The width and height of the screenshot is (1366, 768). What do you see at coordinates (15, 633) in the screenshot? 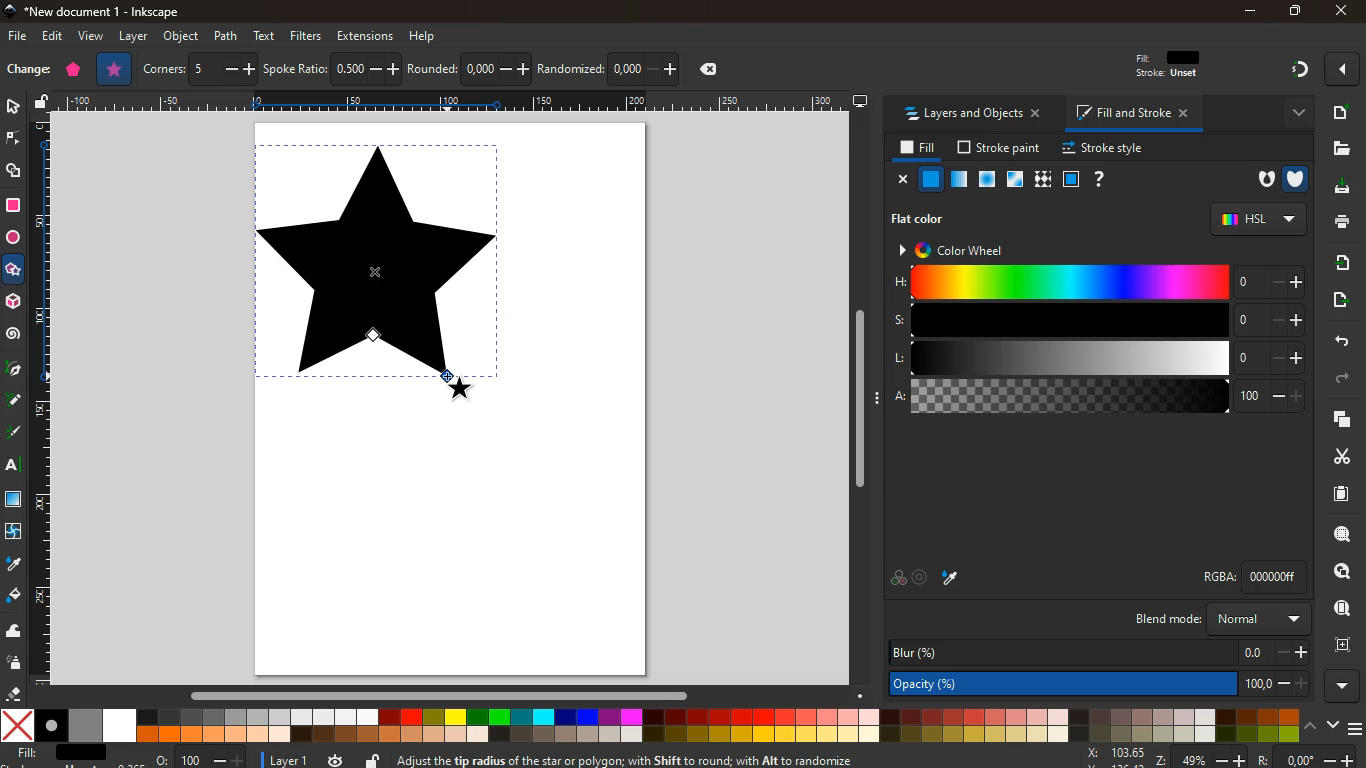
I see `wave` at bounding box center [15, 633].